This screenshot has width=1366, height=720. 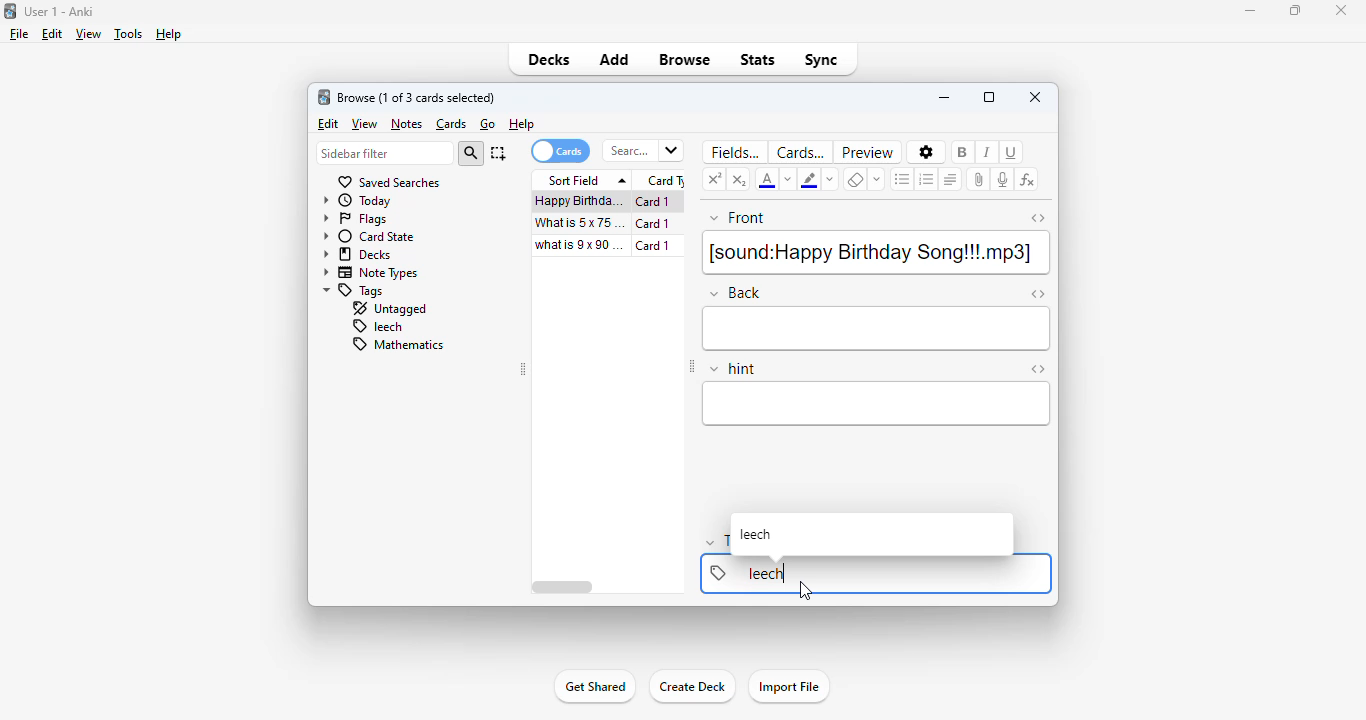 What do you see at coordinates (1252, 11) in the screenshot?
I see `minimize` at bounding box center [1252, 11].